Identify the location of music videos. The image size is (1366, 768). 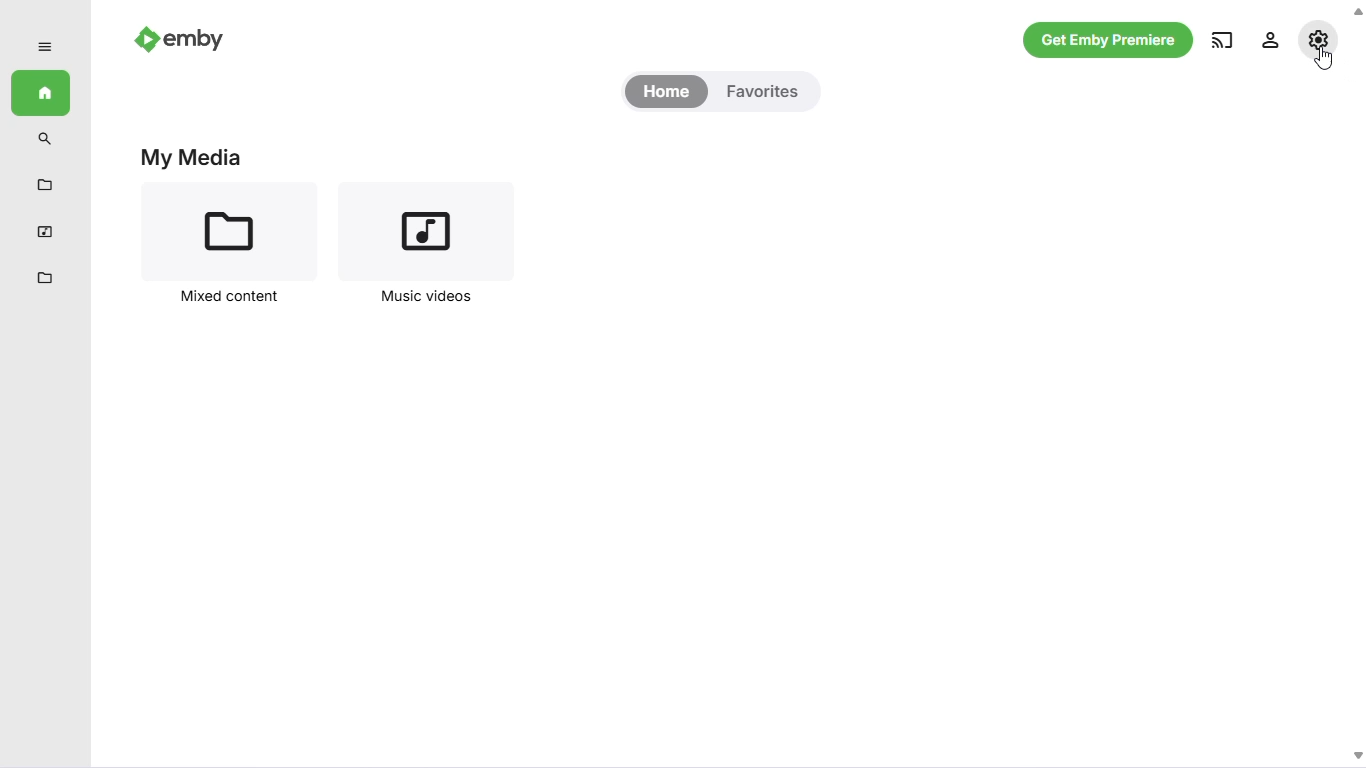
(45, 231).